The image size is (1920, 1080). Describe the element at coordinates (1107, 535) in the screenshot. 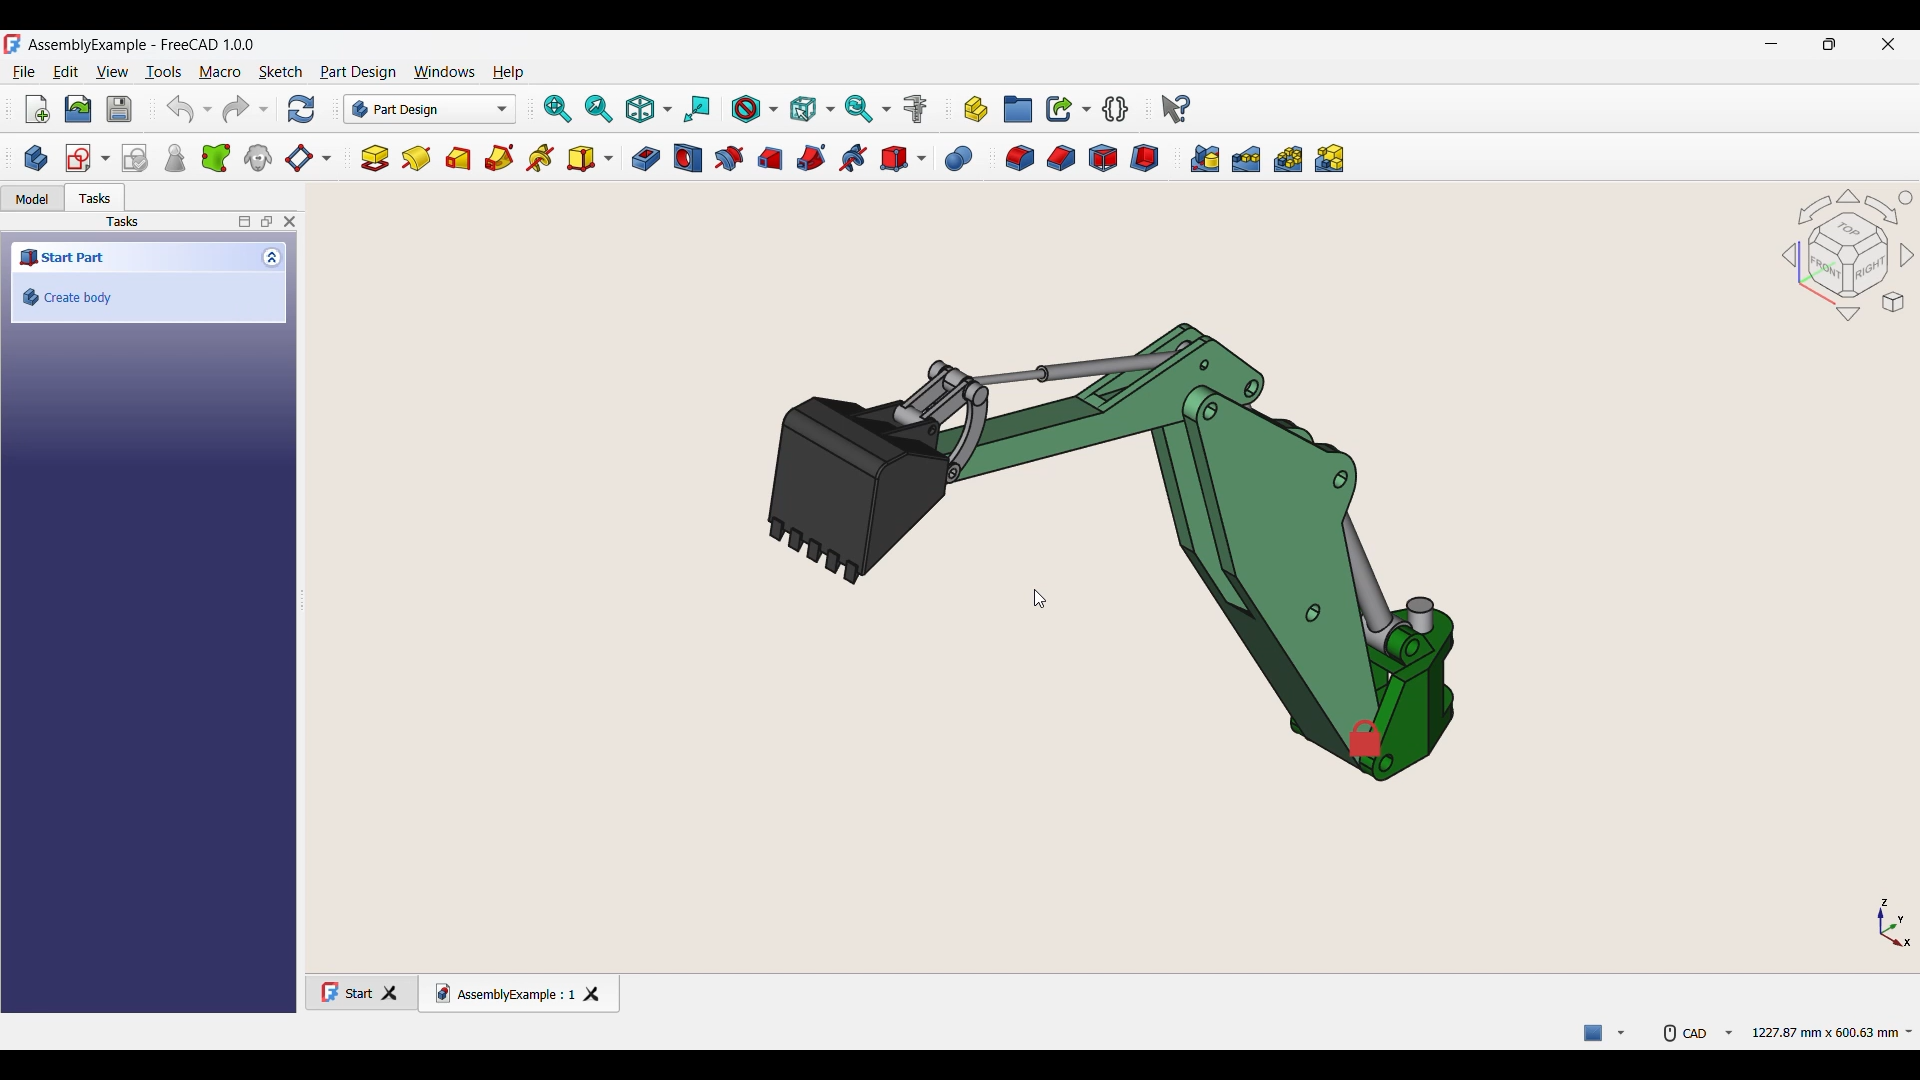

I see `Current image on canvas` at that location.